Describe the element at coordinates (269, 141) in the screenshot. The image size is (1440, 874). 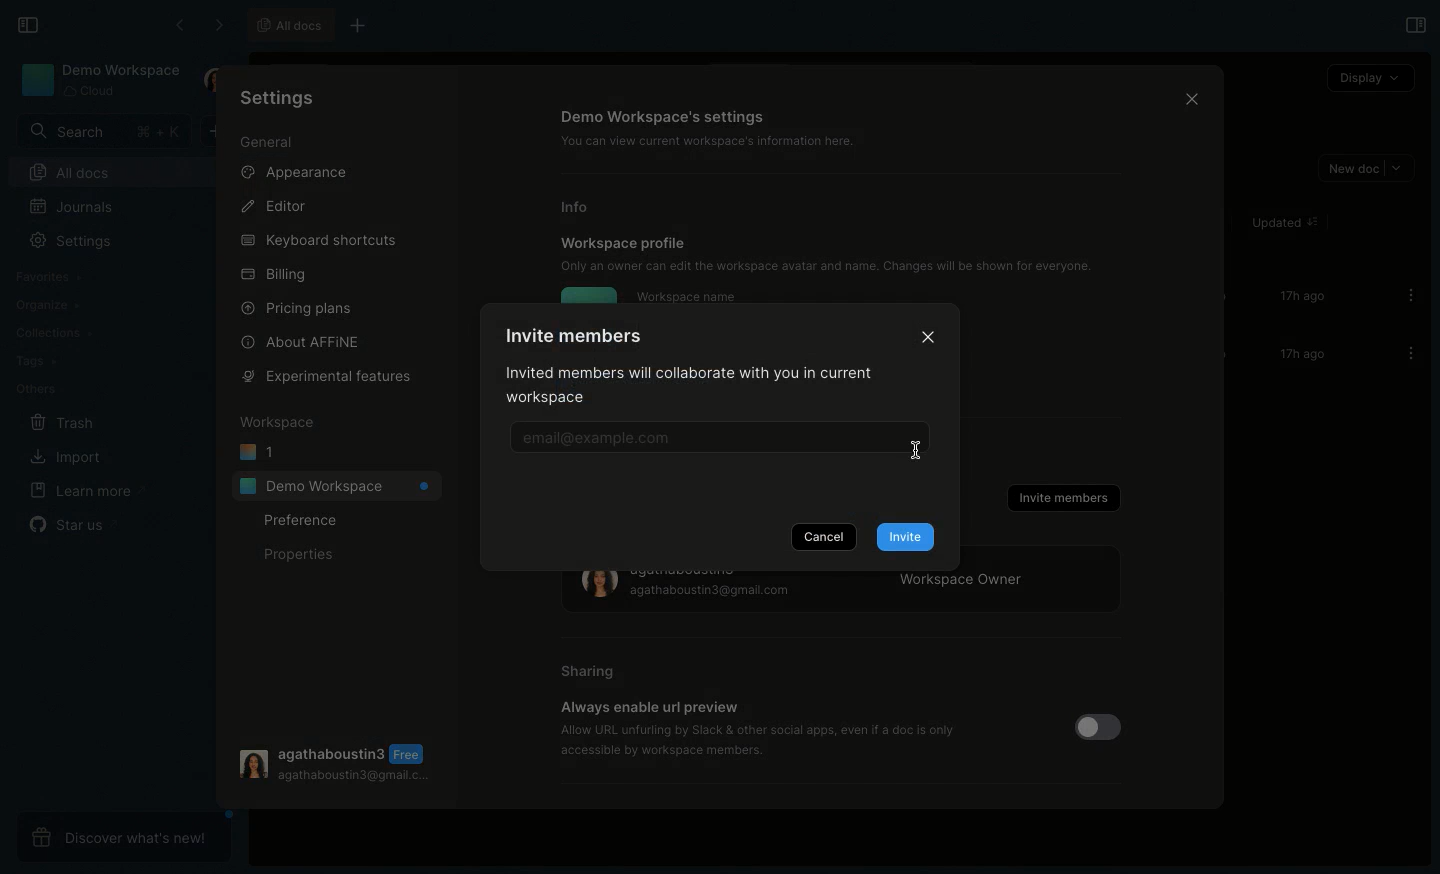
I see `General` at that location.